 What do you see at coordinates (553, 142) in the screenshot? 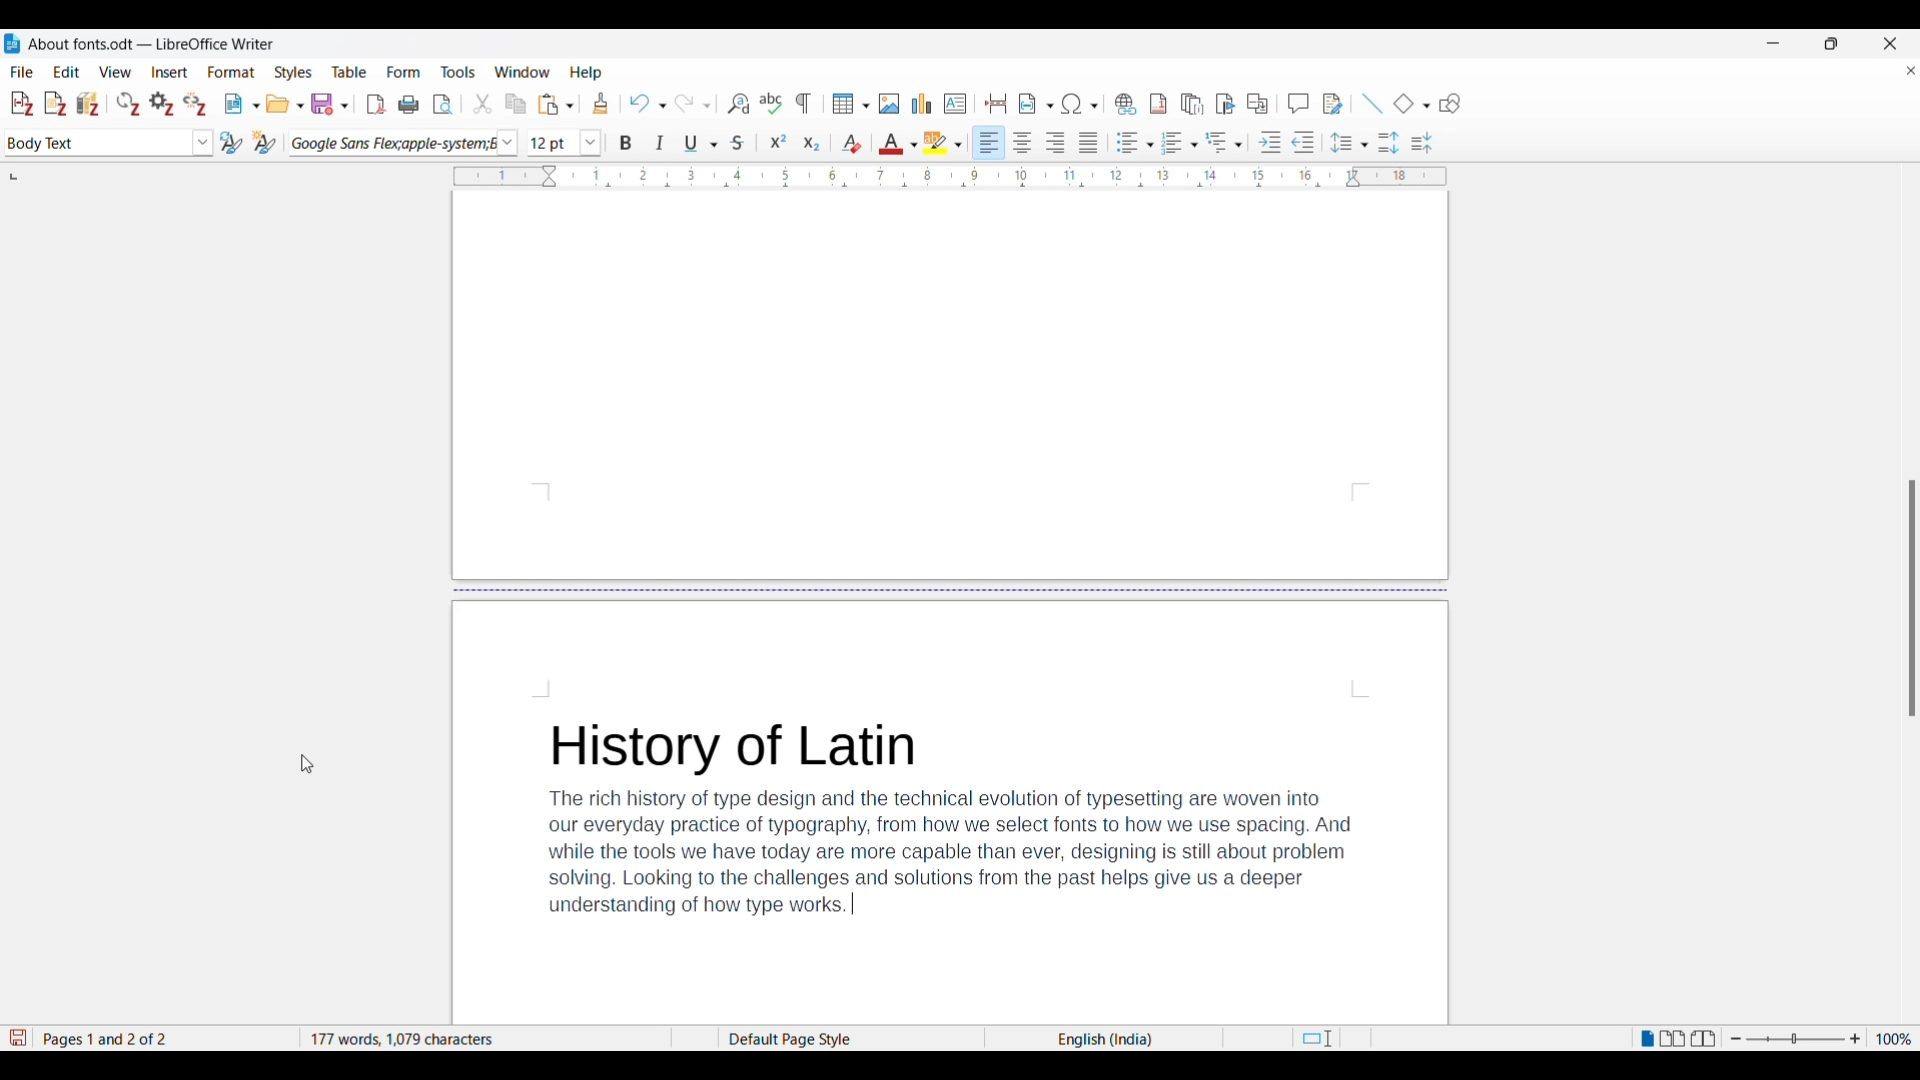
I see `Input font` at bounding box center [553, 142].